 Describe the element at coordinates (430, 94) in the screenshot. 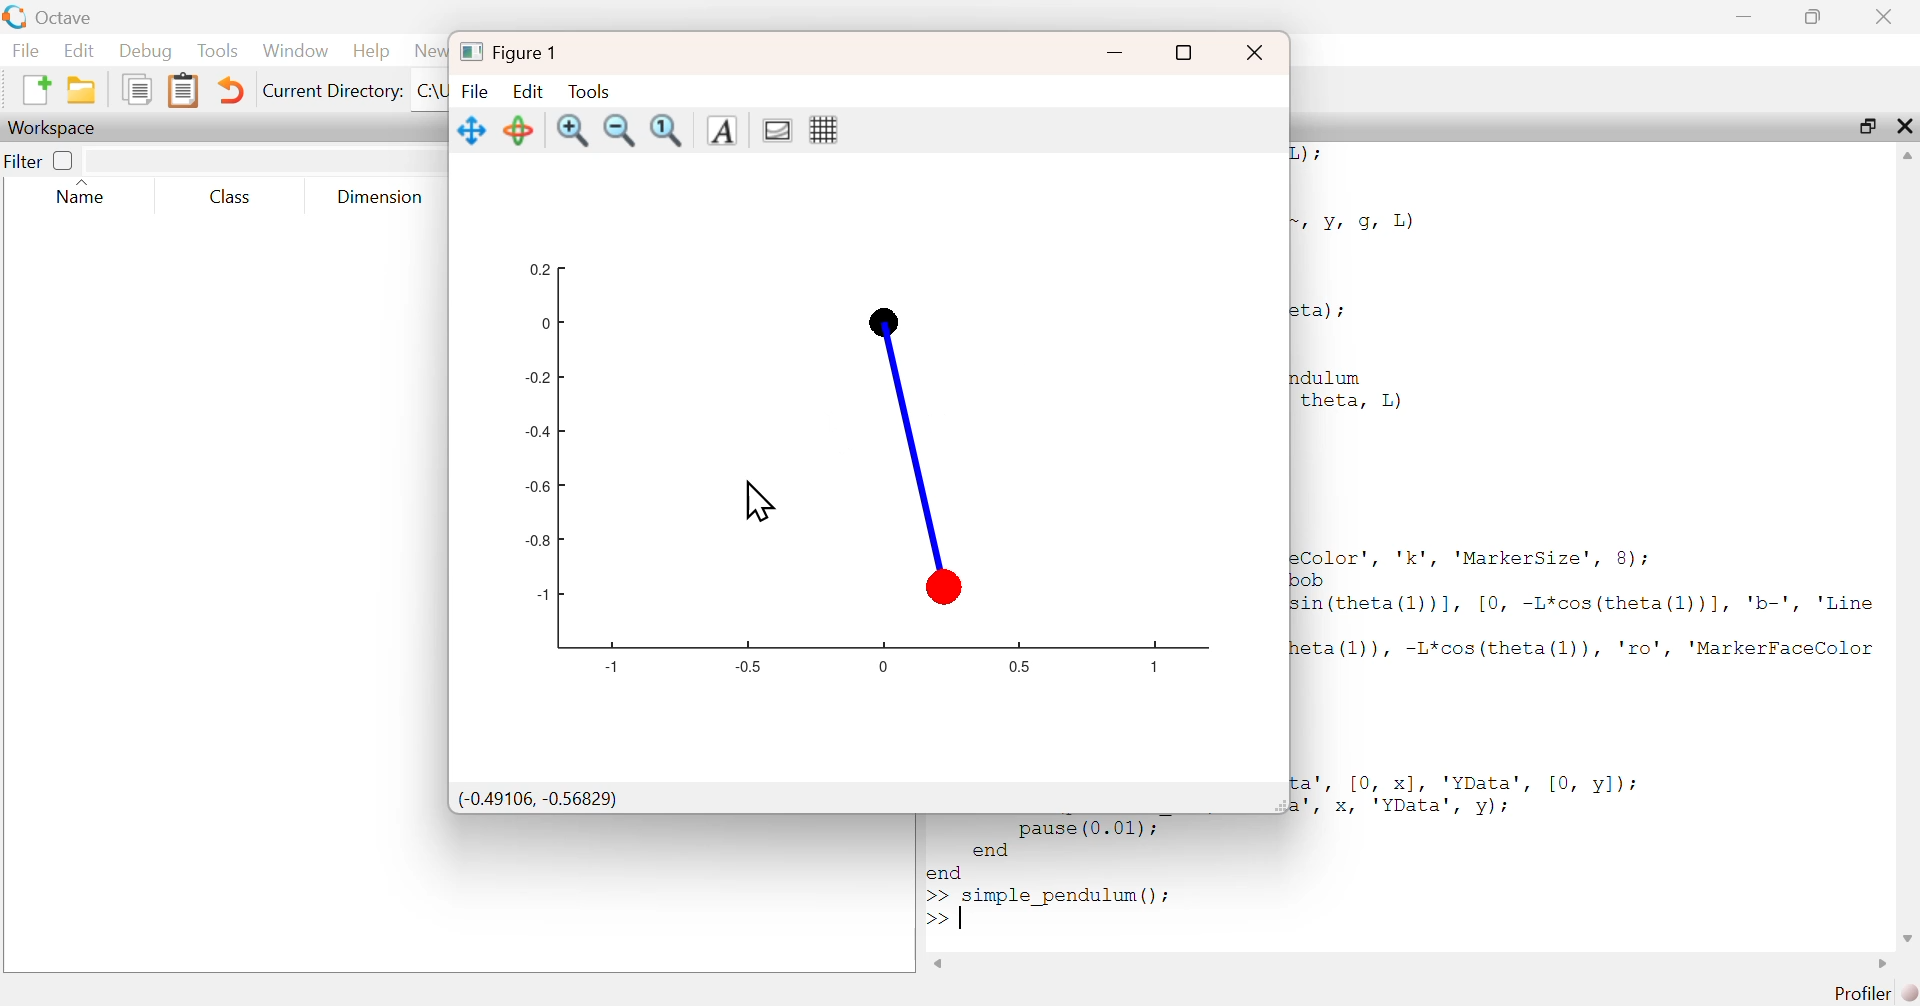

I see `C:\Users\shail ` at that location.